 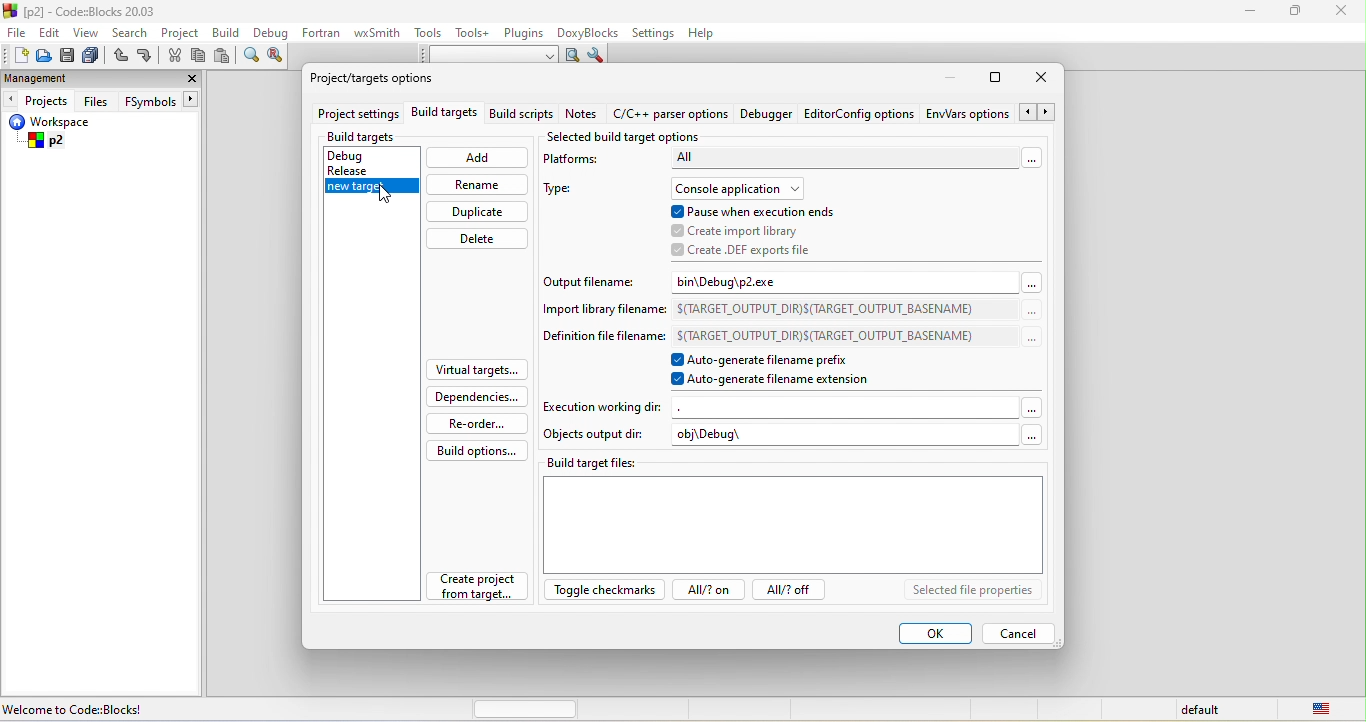 What do you see at coordinates (860, 118) in the screenshot?
I see `editor config option` at bounding box center [860, 118].